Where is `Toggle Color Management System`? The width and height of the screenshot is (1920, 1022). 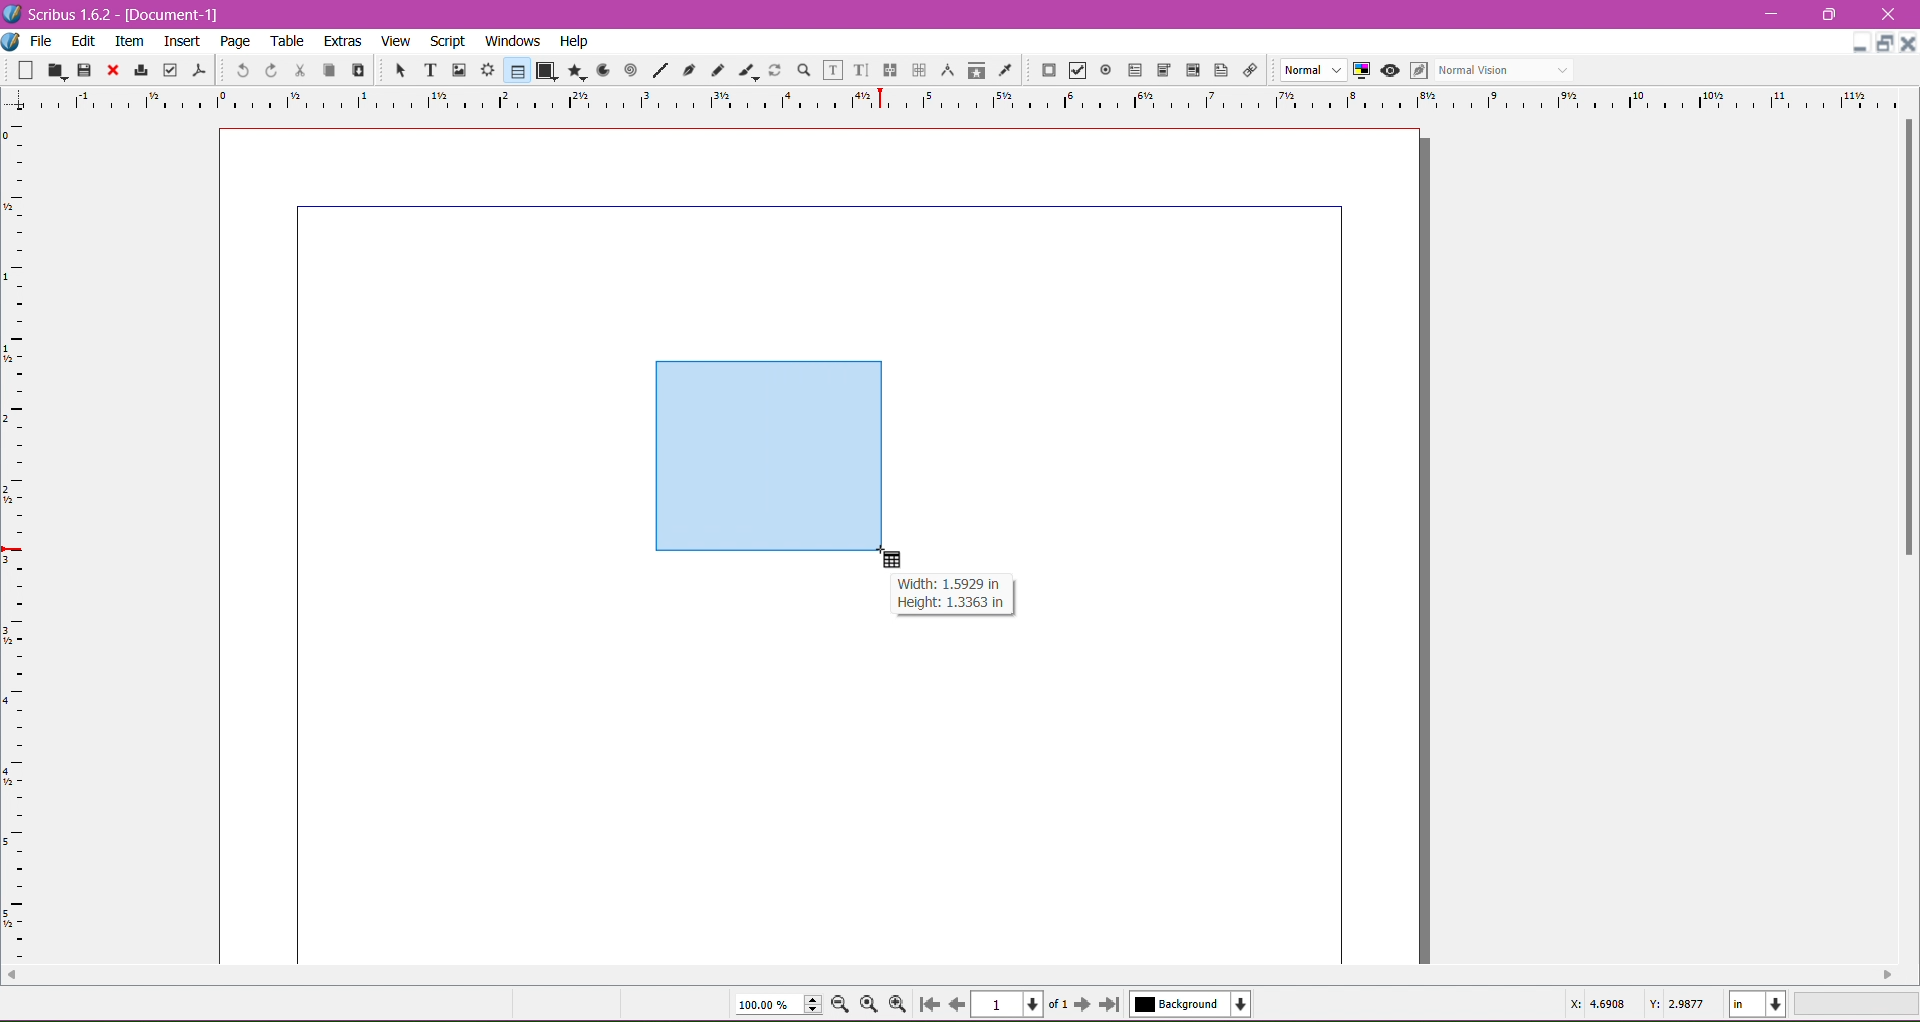
Toggle Color Management System is located at coordinates (1359, 69).